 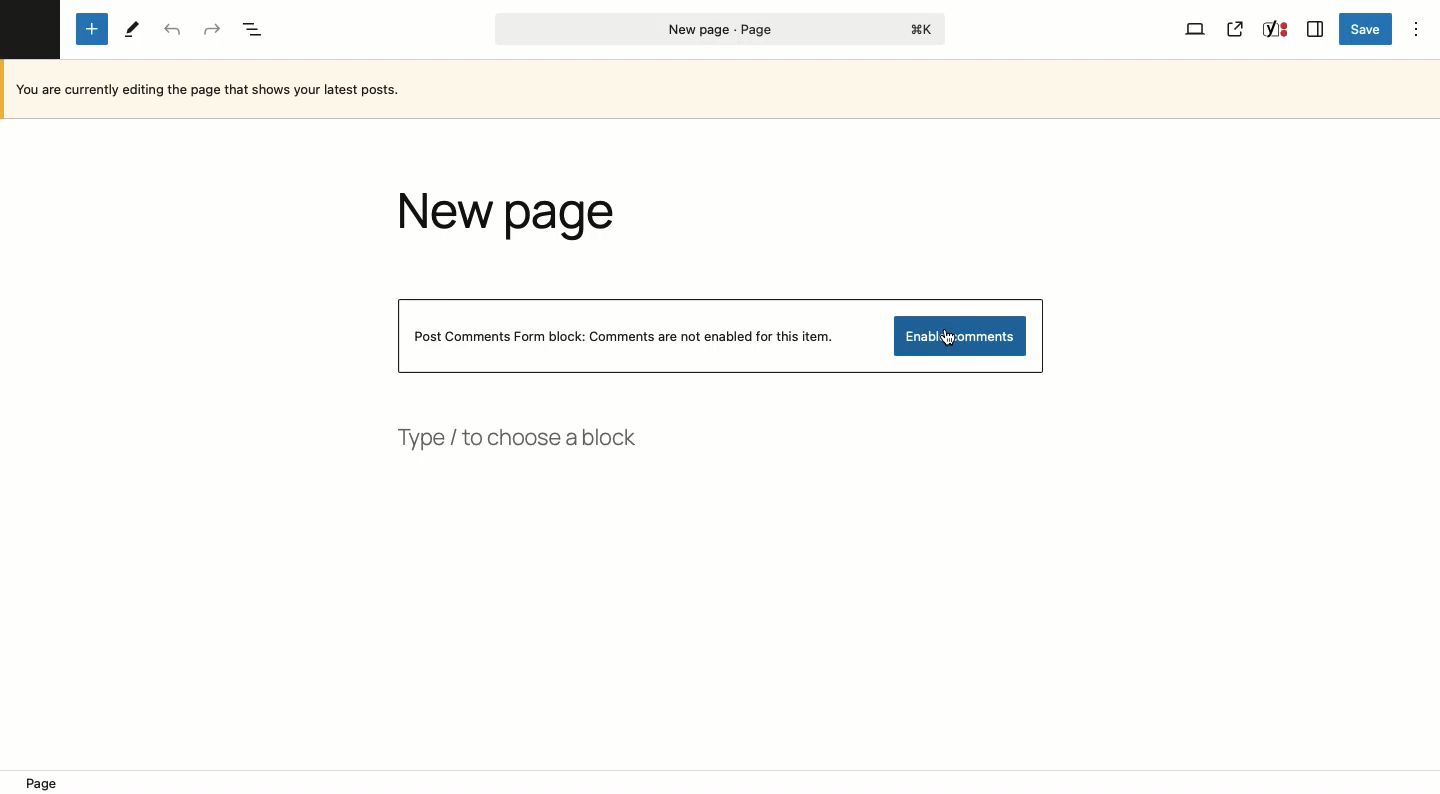 I want to click on Document overview, so click(x=252, y=28).